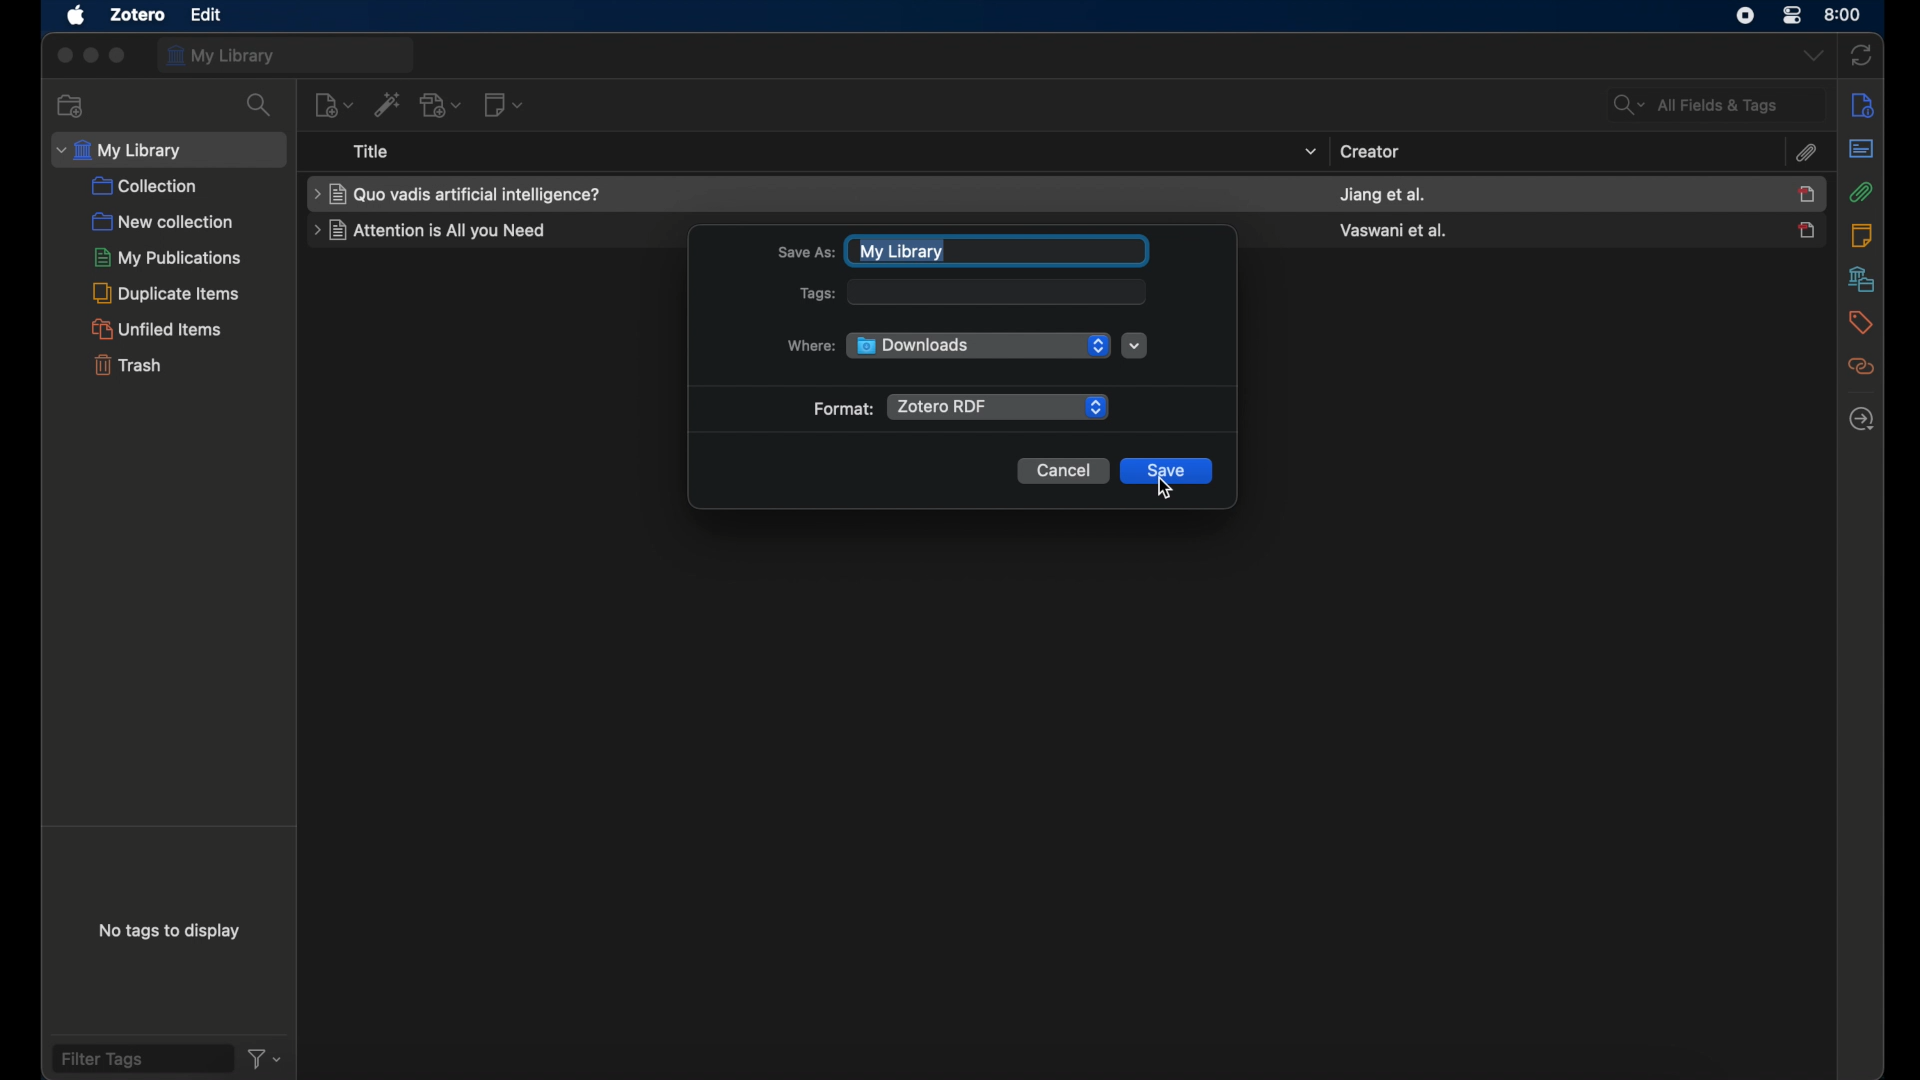 This screenshot has width=1920, height=1080. What do you see at coordinates (168, 150) in the screenshot?
I see `my library dropdown ` at bounding box center [168, 150].